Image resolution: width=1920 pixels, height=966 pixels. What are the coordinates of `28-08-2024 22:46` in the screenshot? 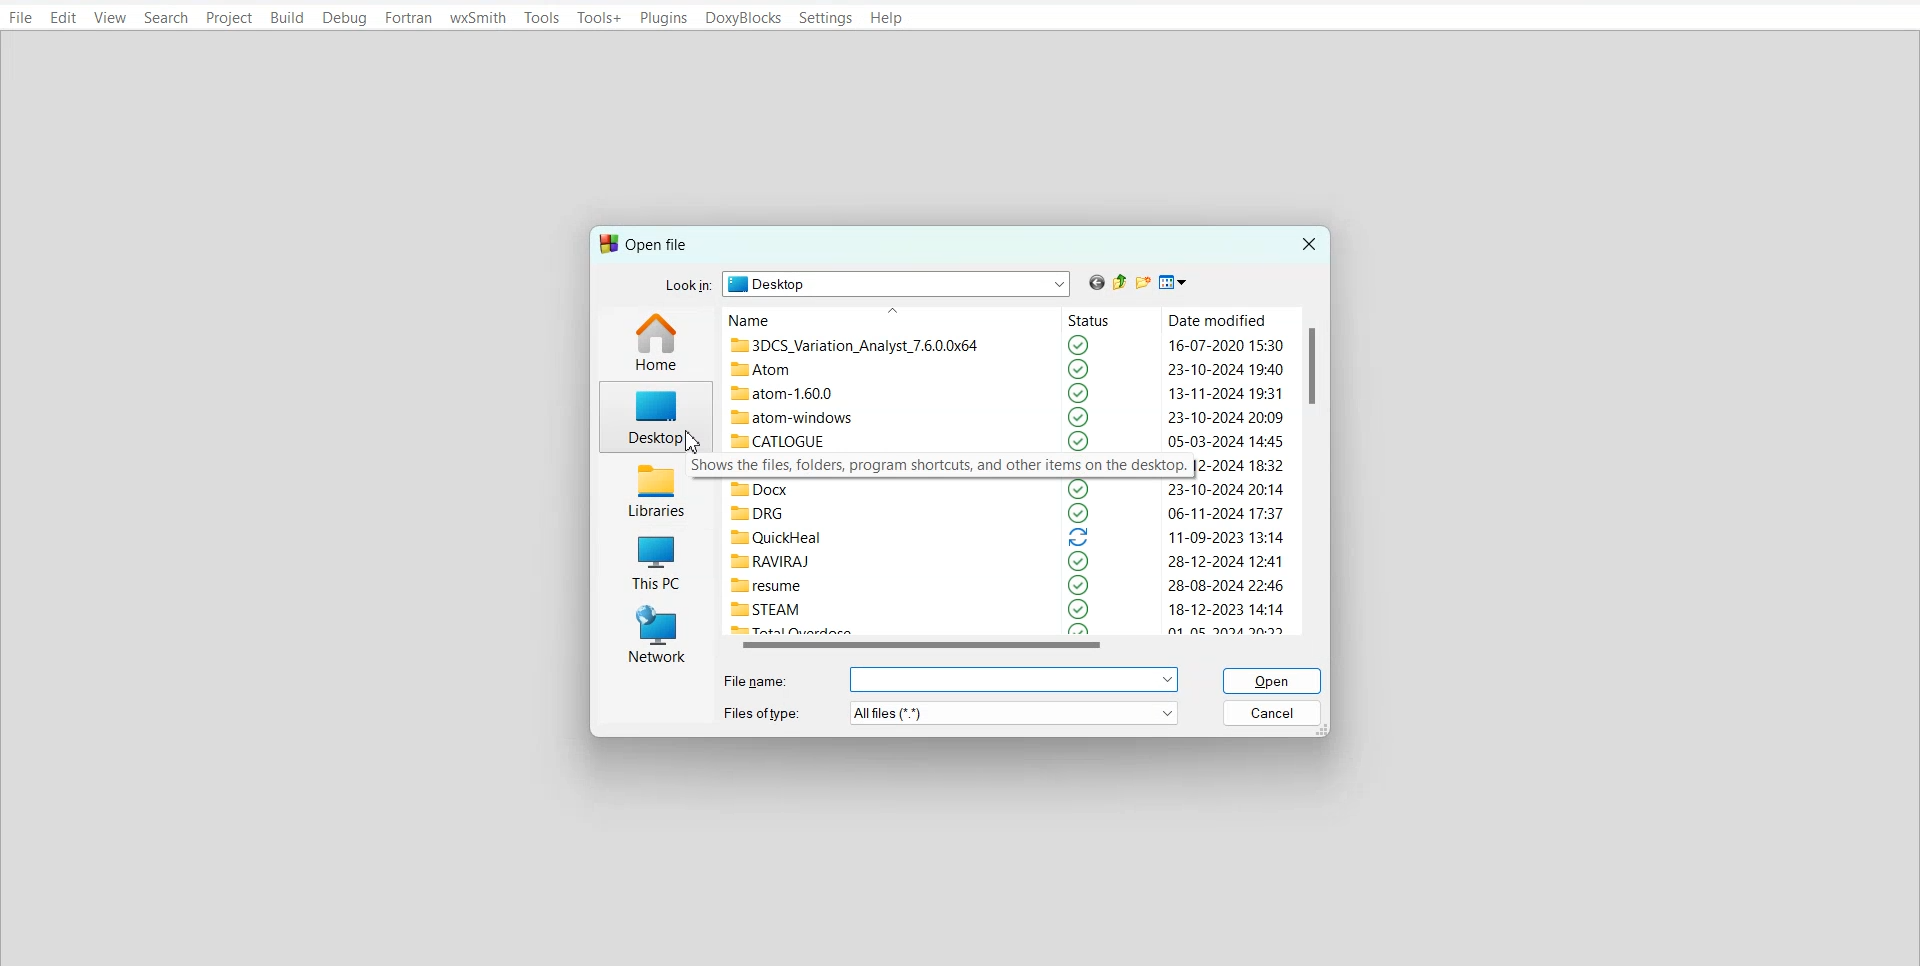 It's located at (1224, 585).